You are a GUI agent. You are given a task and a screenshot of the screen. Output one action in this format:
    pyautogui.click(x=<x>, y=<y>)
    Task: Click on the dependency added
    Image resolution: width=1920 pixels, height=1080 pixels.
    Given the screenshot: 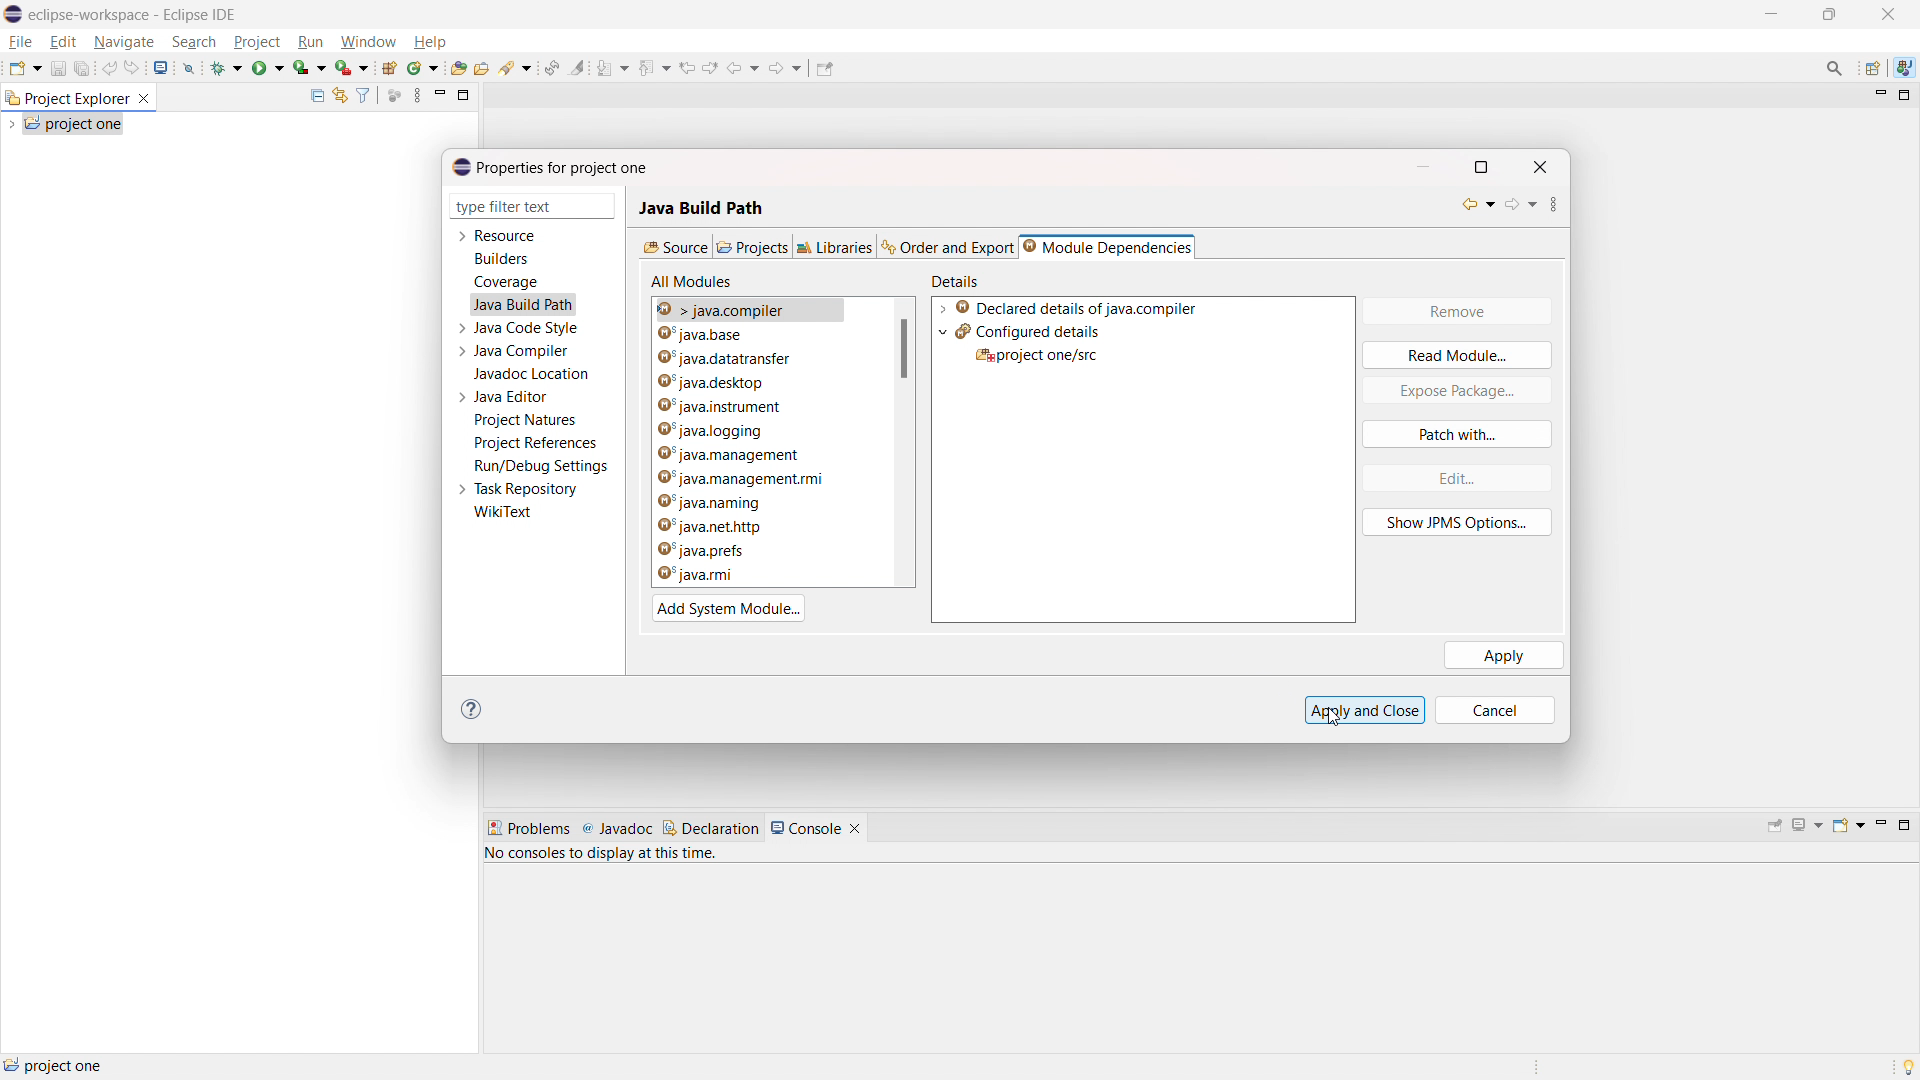 What is the action you would take?
    pyautogui.click(x=1037, y=355)
    